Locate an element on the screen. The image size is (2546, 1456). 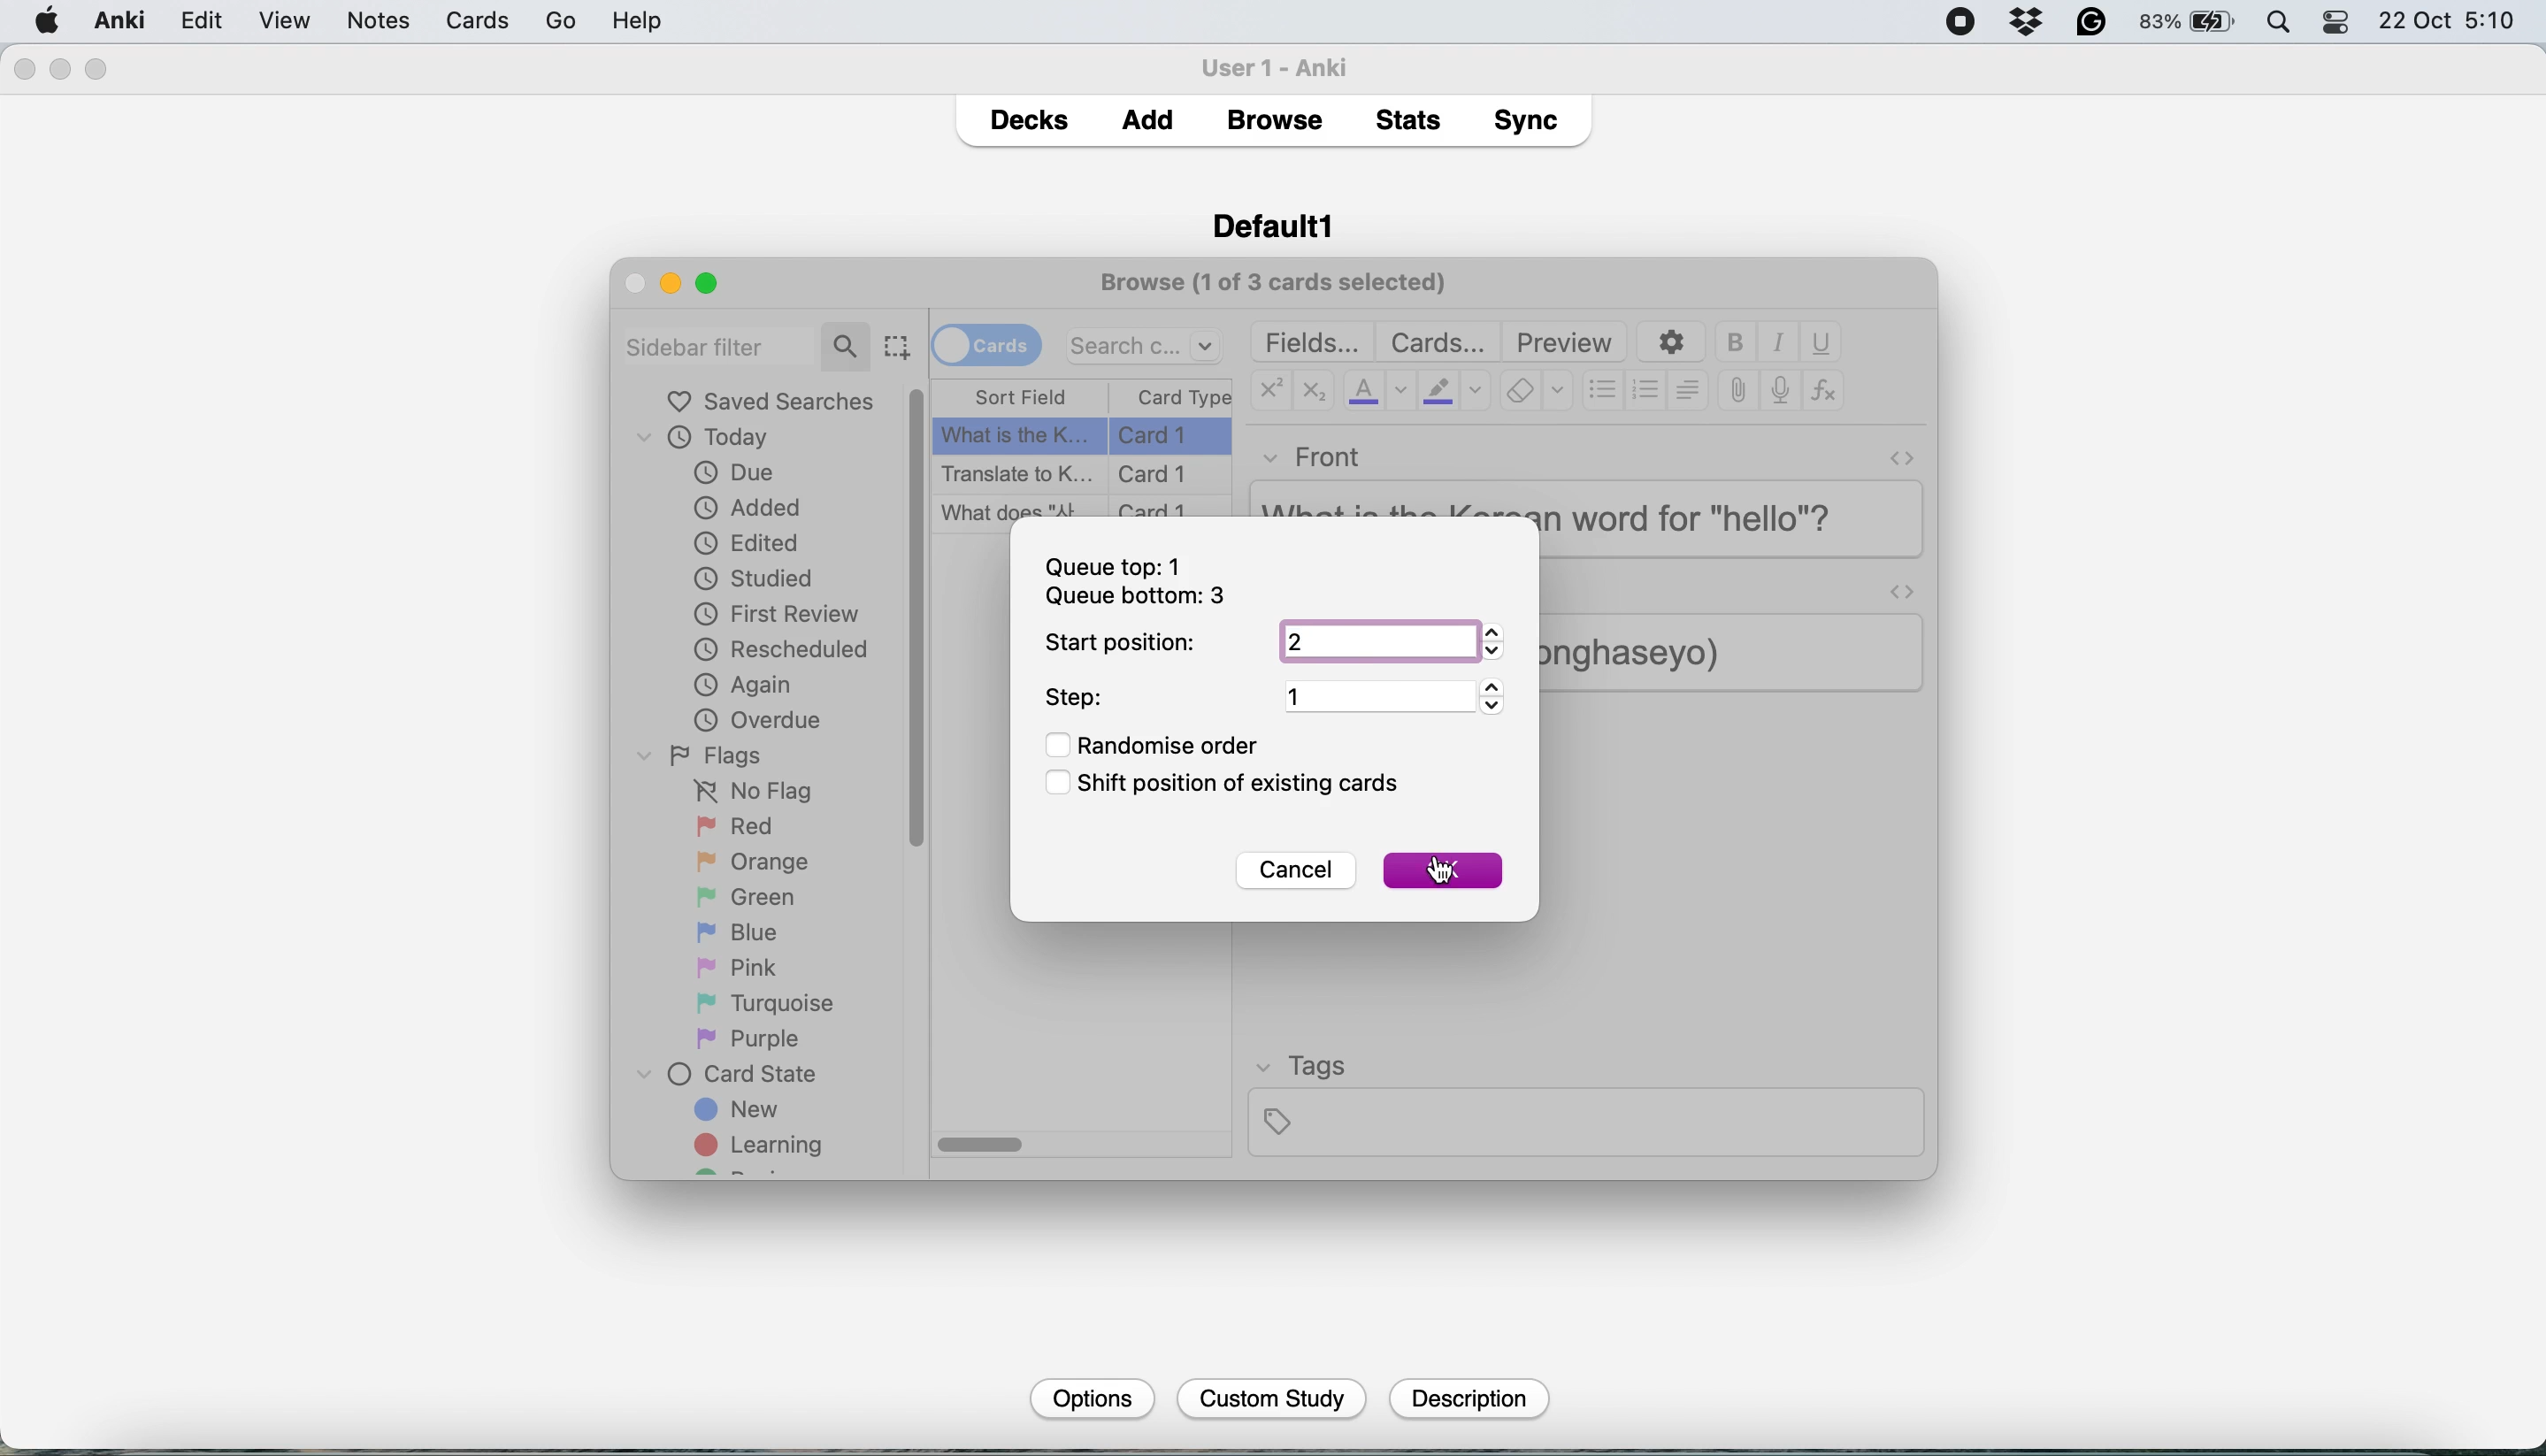
underline is located at coordinates (1821, 342).